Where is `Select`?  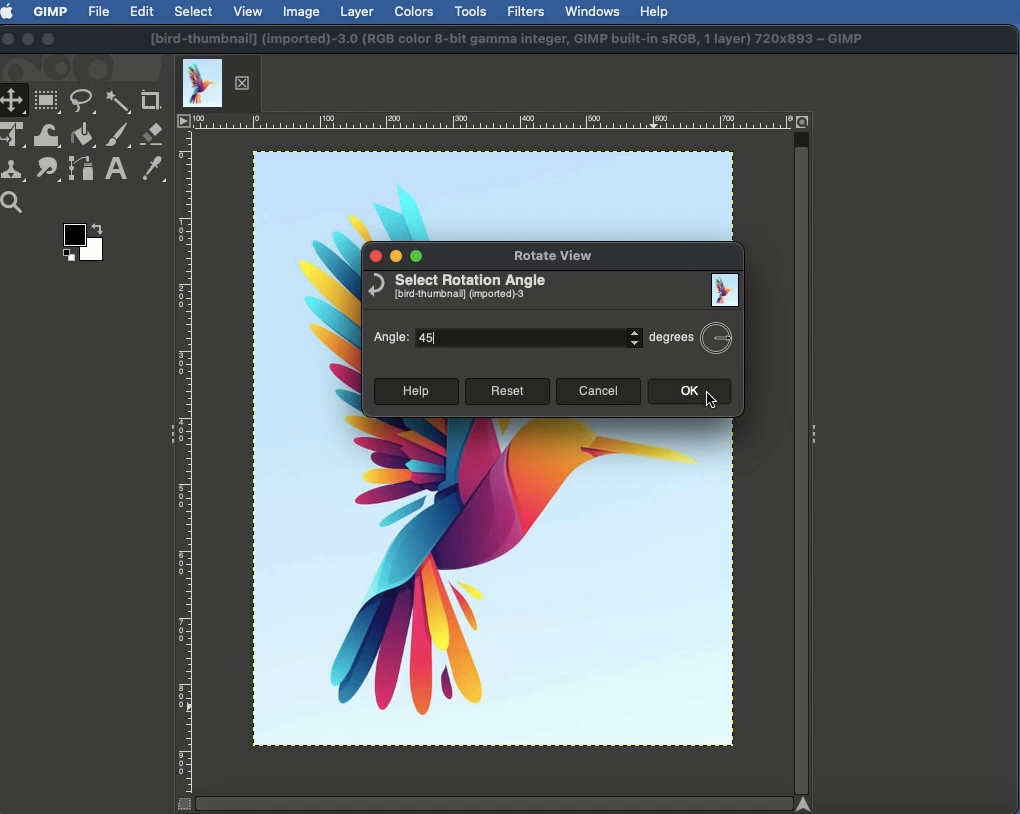
Select is located at coordinates (194, 11).